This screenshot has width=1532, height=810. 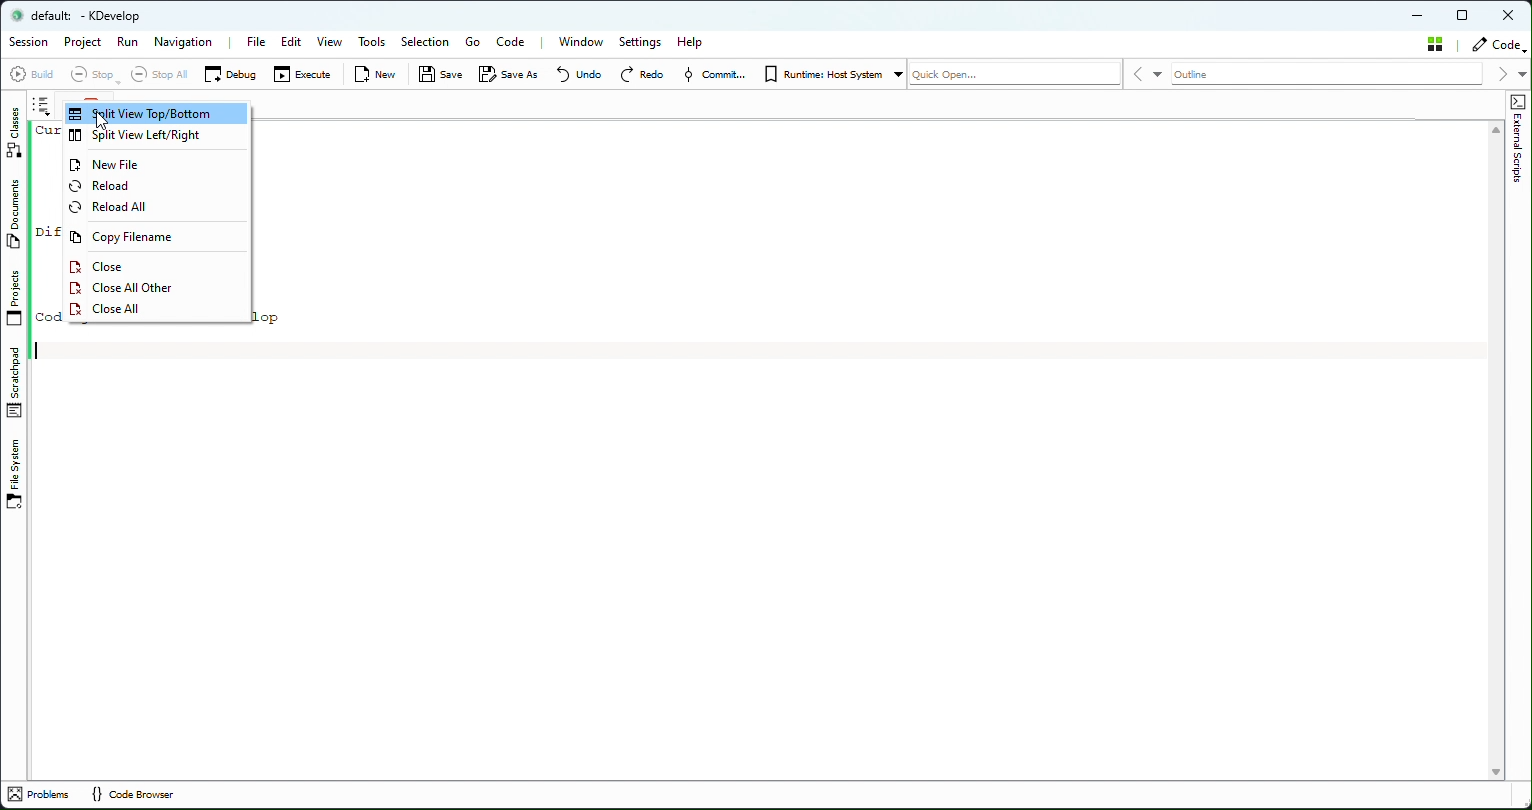 I want to click on Build, so click(x=35, y=76).